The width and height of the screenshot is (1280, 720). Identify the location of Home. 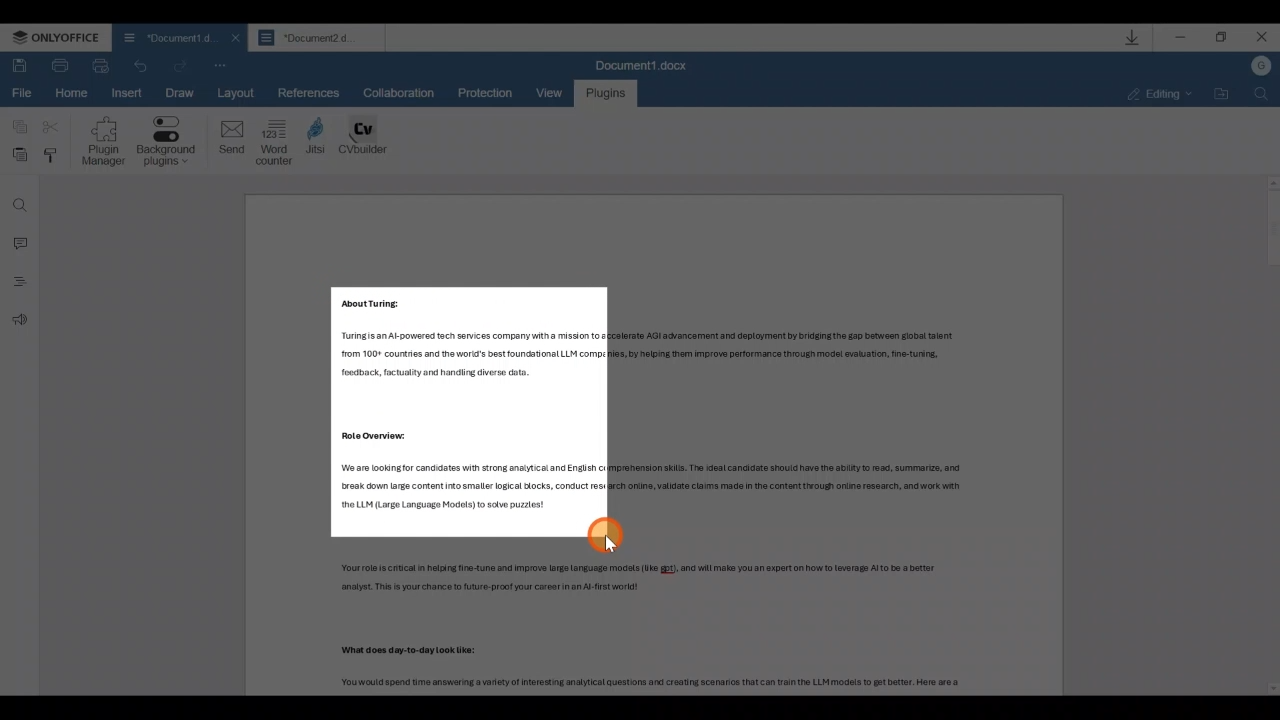
(74, 94).